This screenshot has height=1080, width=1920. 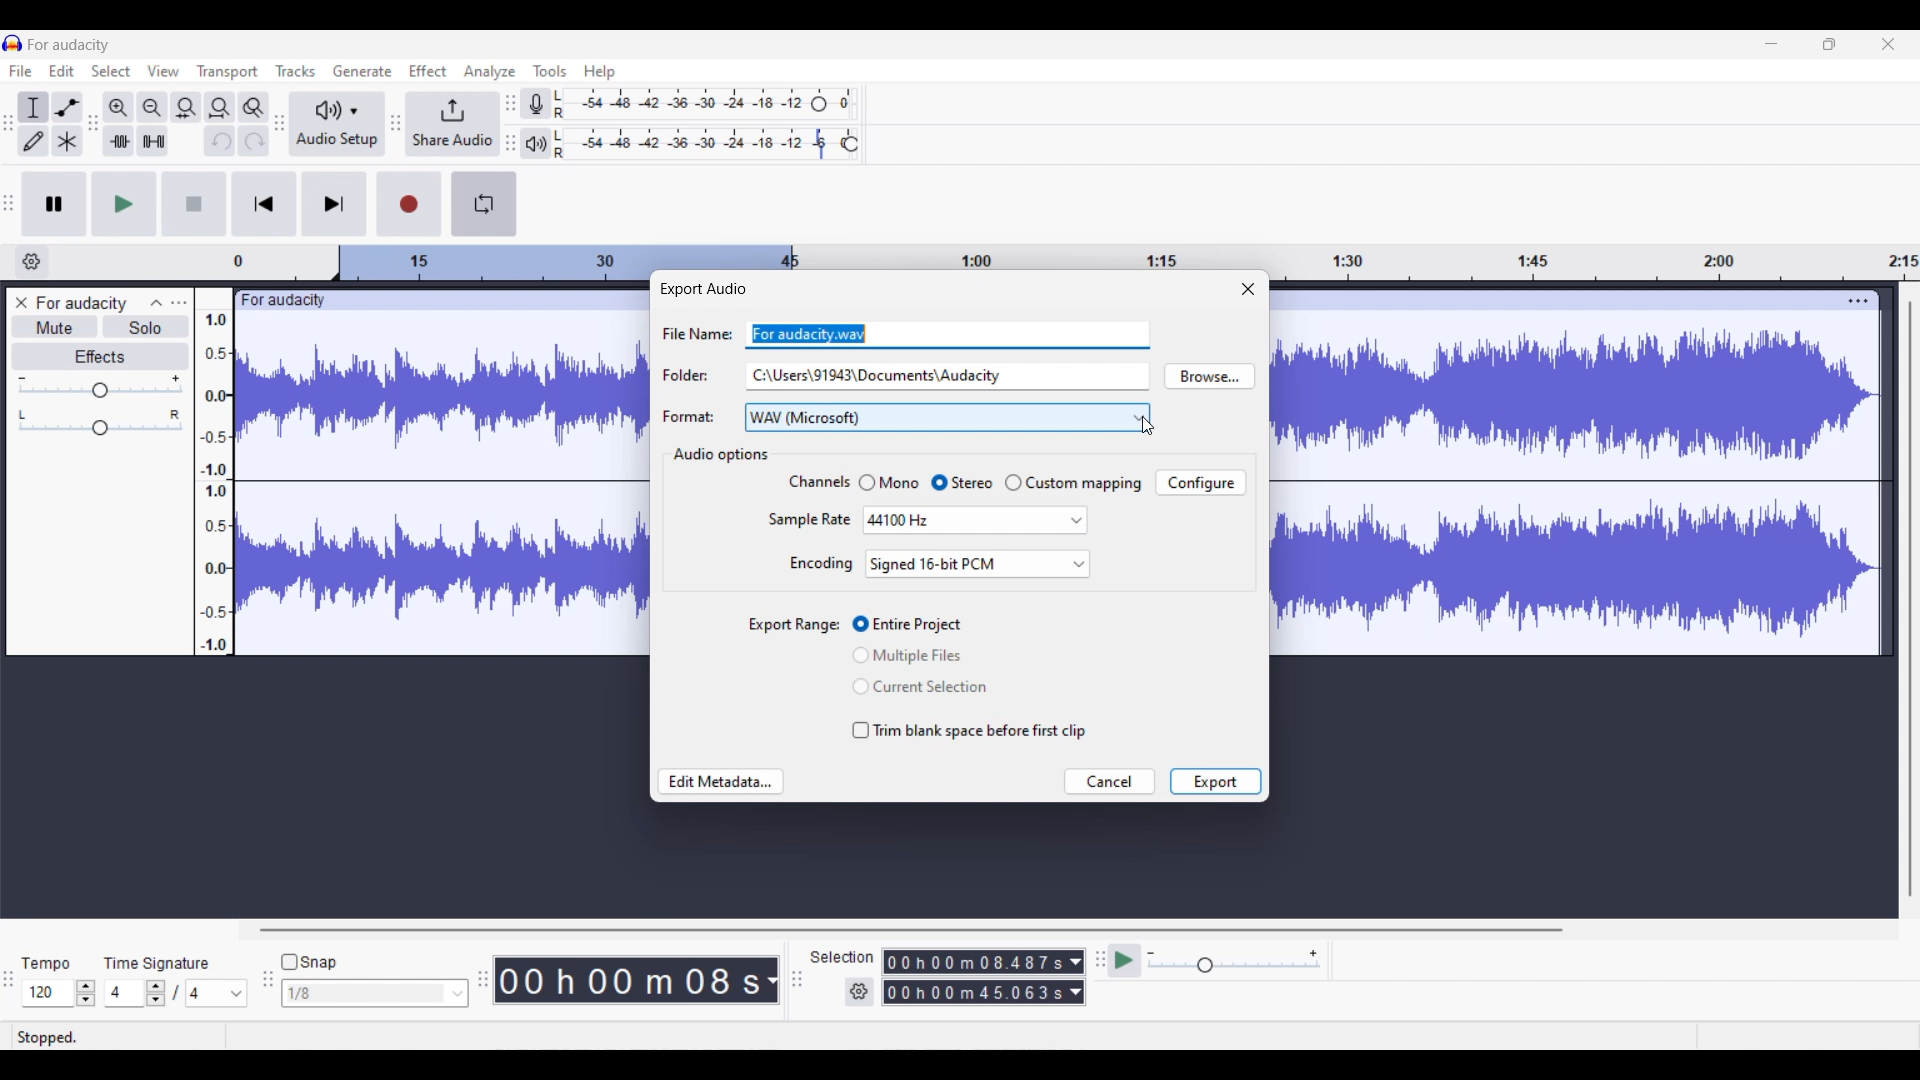 I want to click on Enable looping, so click(x=483, y=204).